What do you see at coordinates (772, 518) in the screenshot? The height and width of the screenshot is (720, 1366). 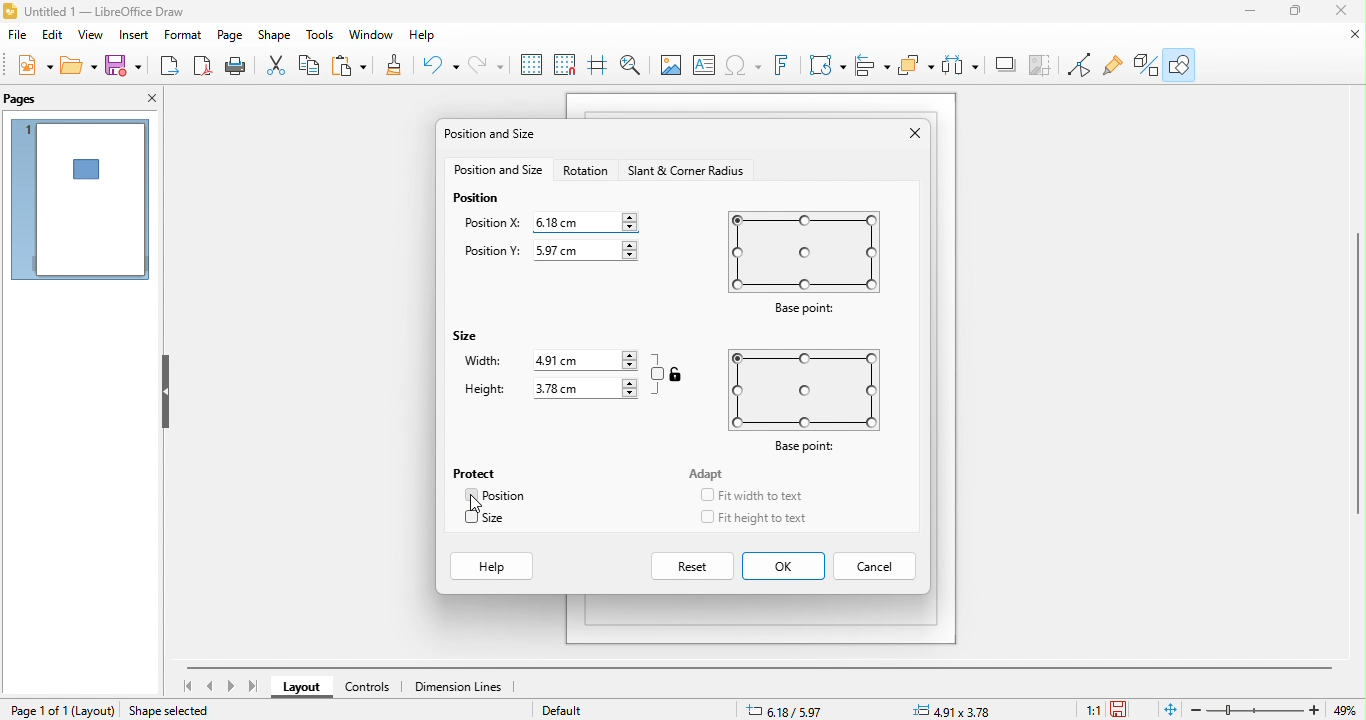 I see `fit height to text` at bounding box center [772, 518].